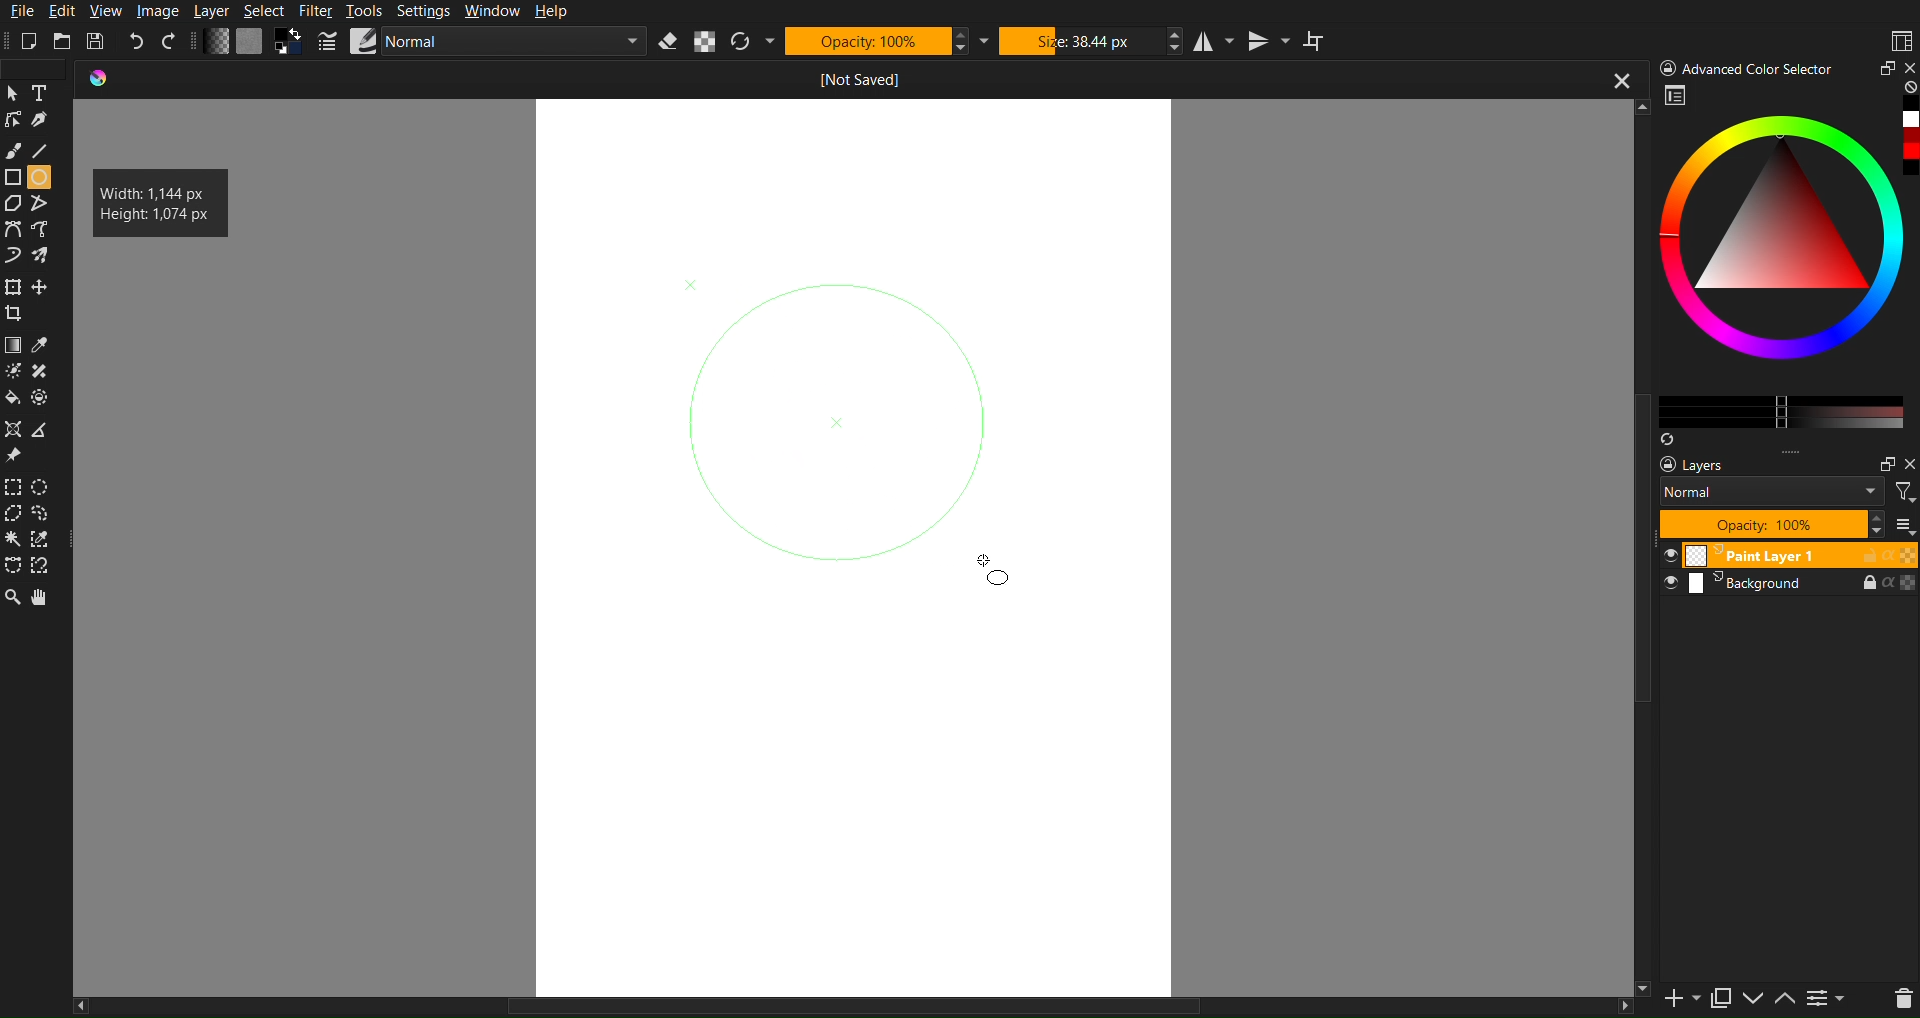 This screenshot has width=1920, height=1018. What do you see at coordinates (1908, 68) in the screenshot?
I see `close` at bounding box center [1908, 68].